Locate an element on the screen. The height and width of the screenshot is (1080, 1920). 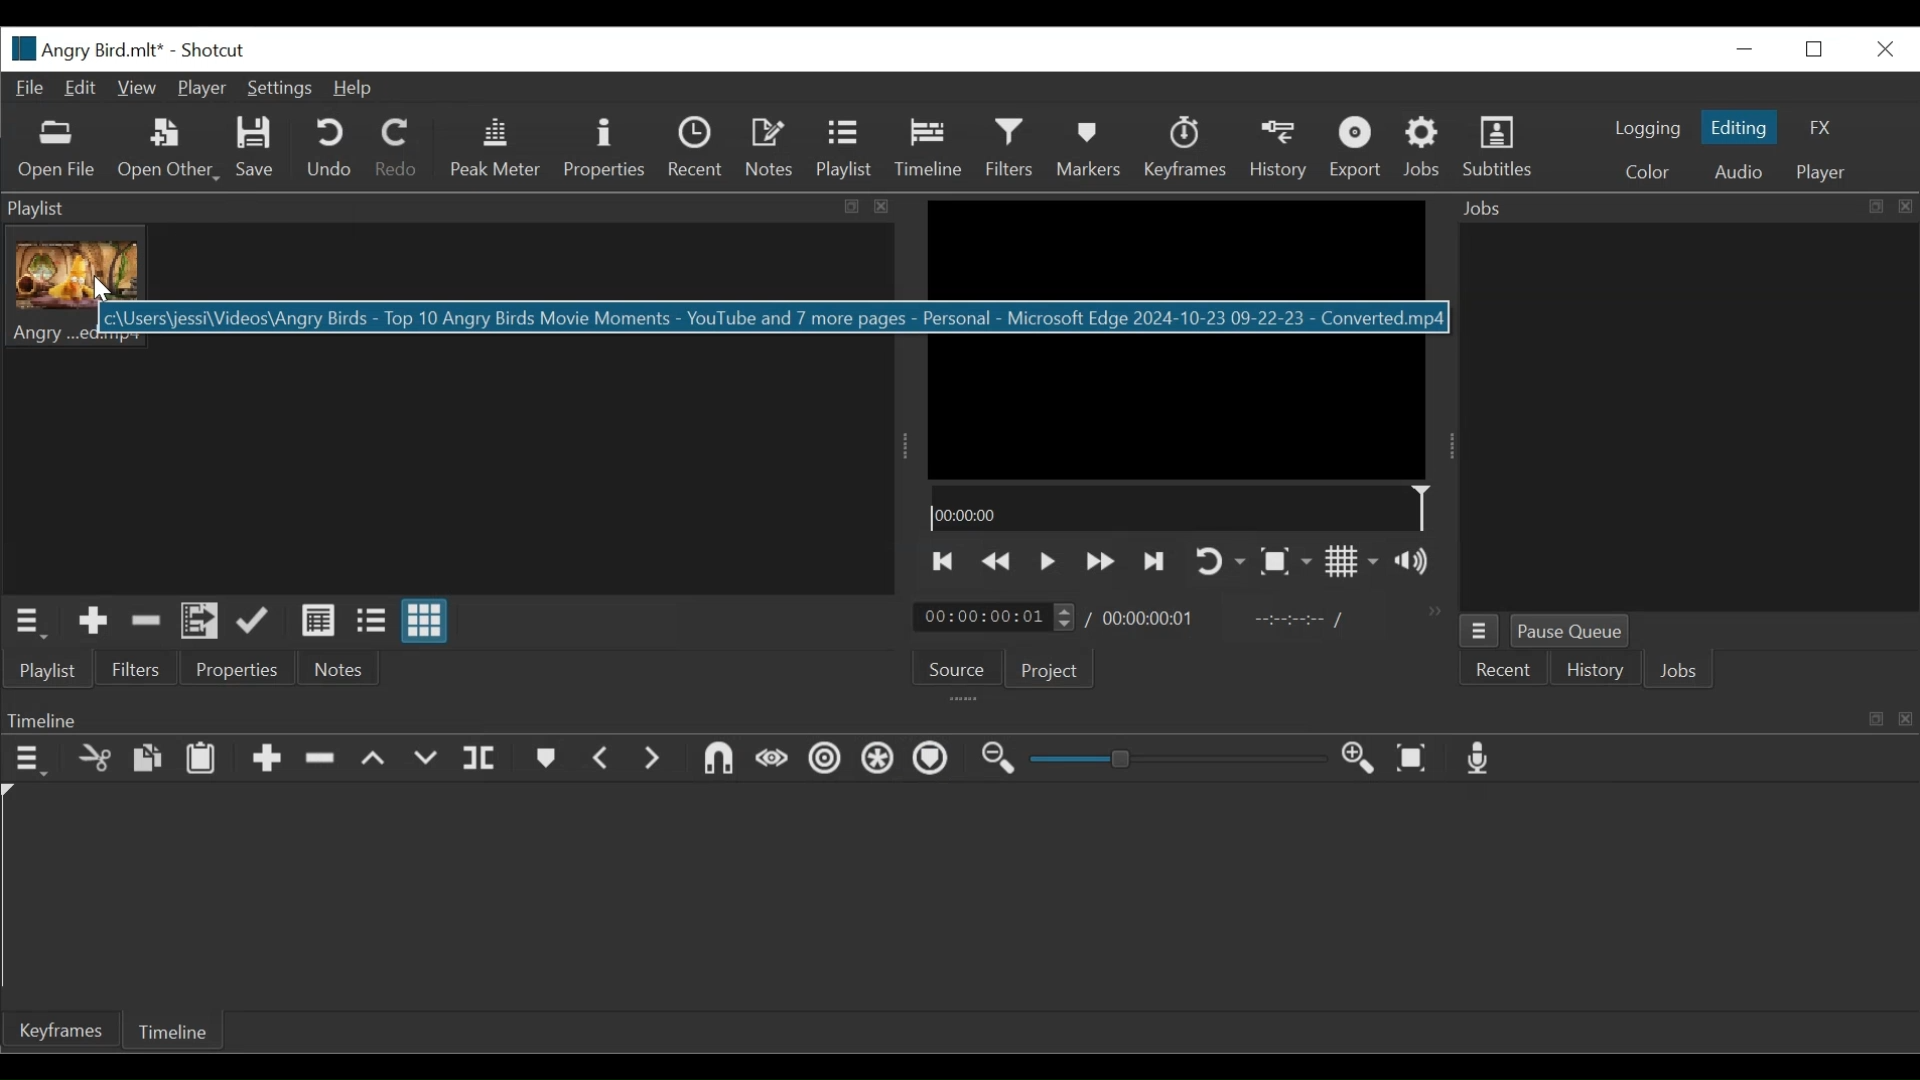
Toggle player looping is located at coordinates (1219, 562).